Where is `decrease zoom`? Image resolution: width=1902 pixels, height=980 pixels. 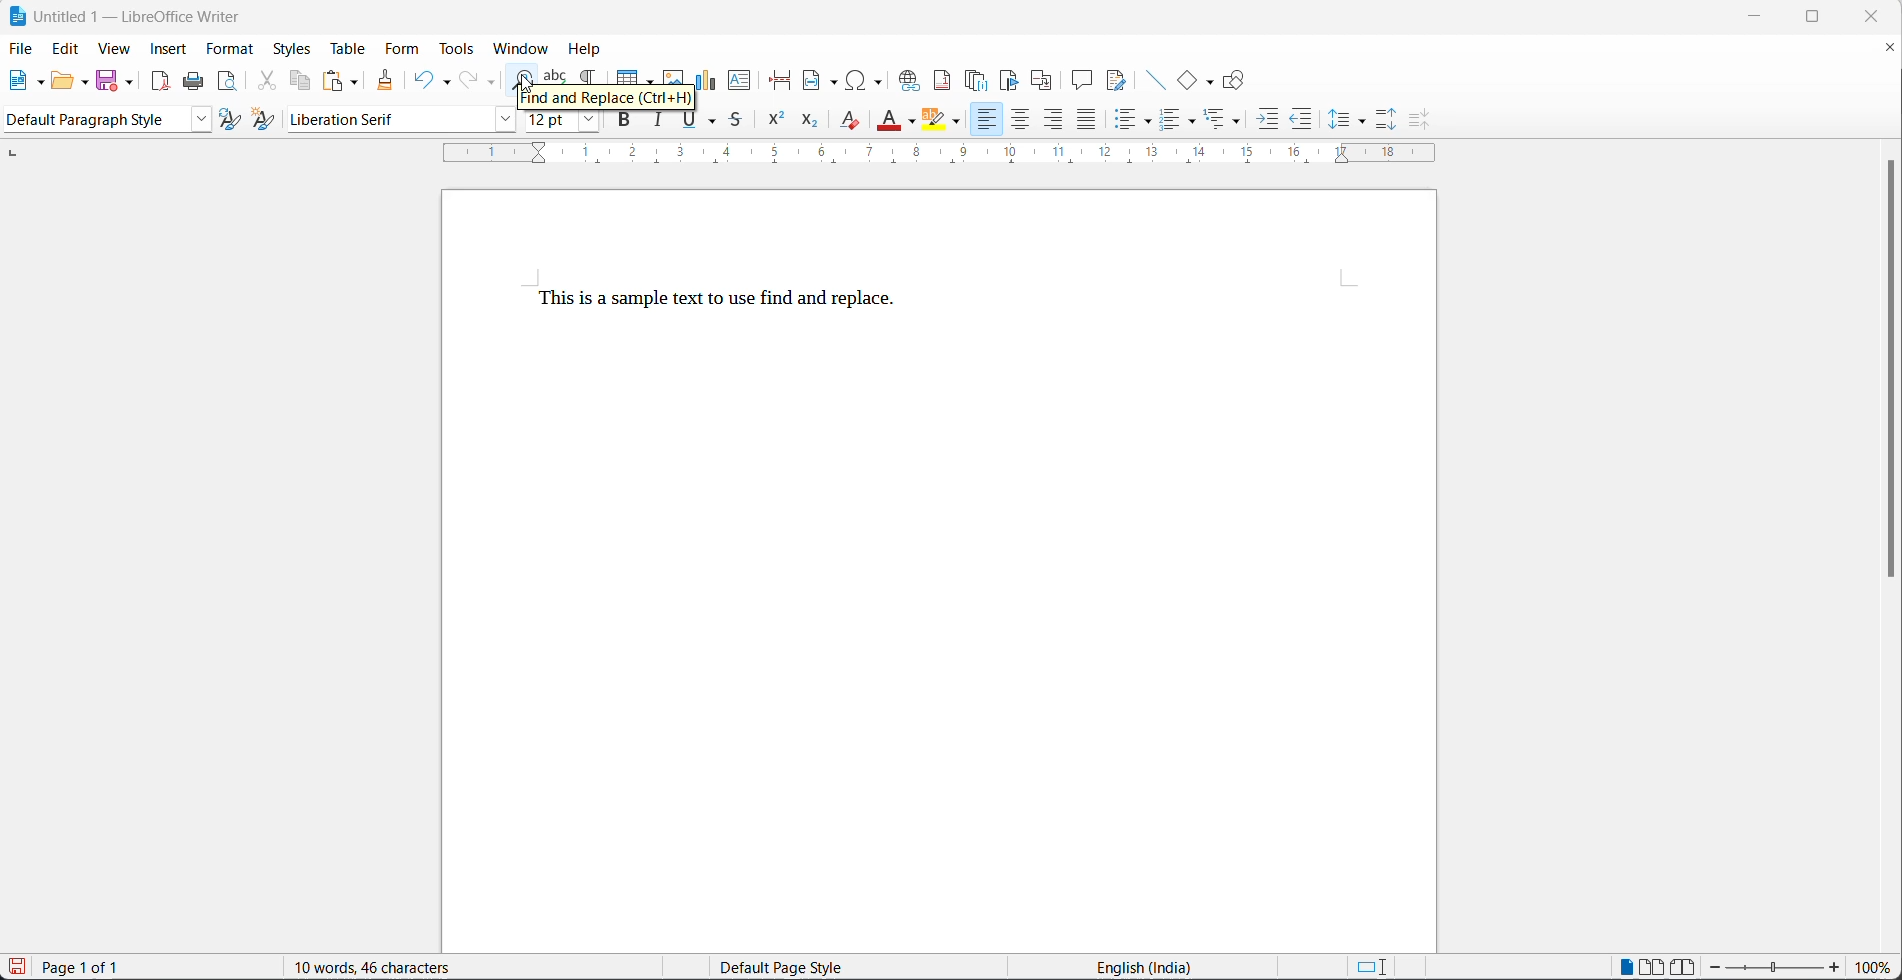 decrease zoom is located at coordinates (1715, 967).